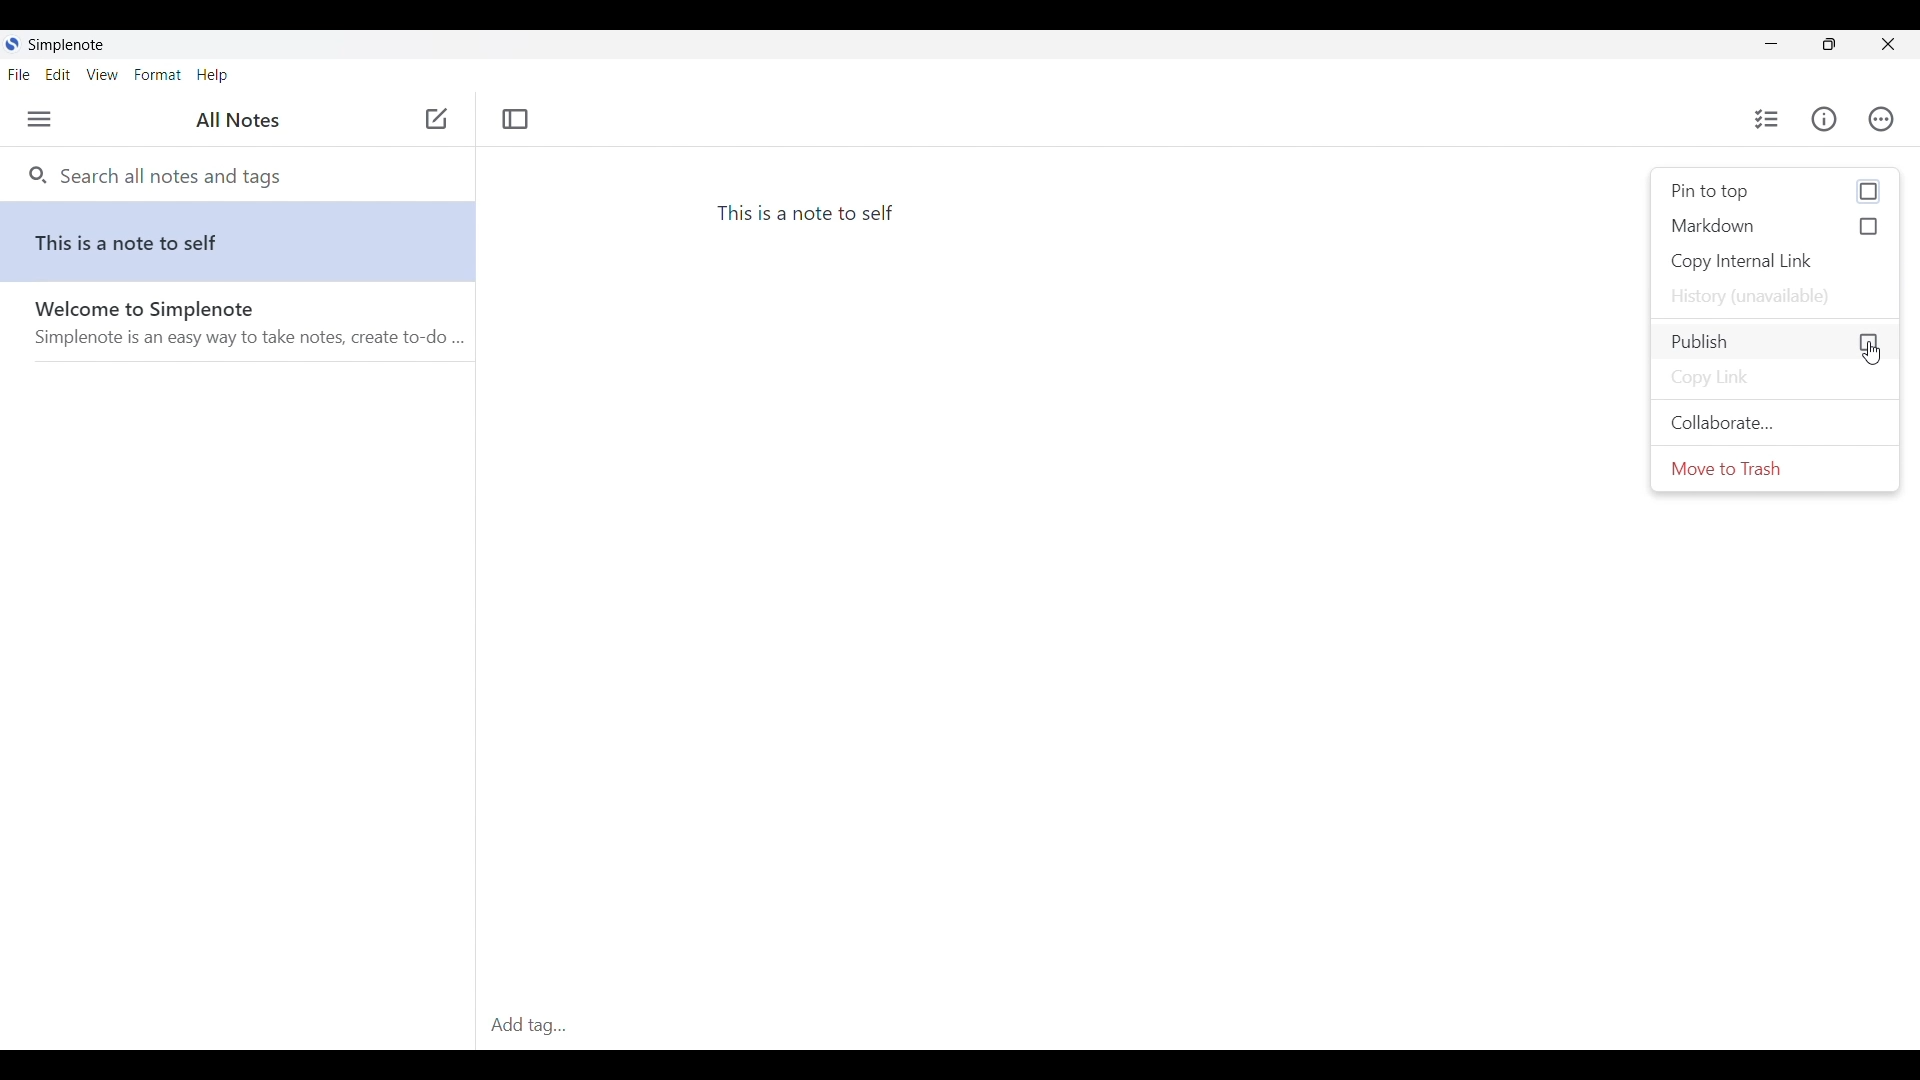 This screenshot has height=1080, width=1920. Describe the element at coordinates (1774, 468) in the screenshot. I see `Move to trash` at that location.